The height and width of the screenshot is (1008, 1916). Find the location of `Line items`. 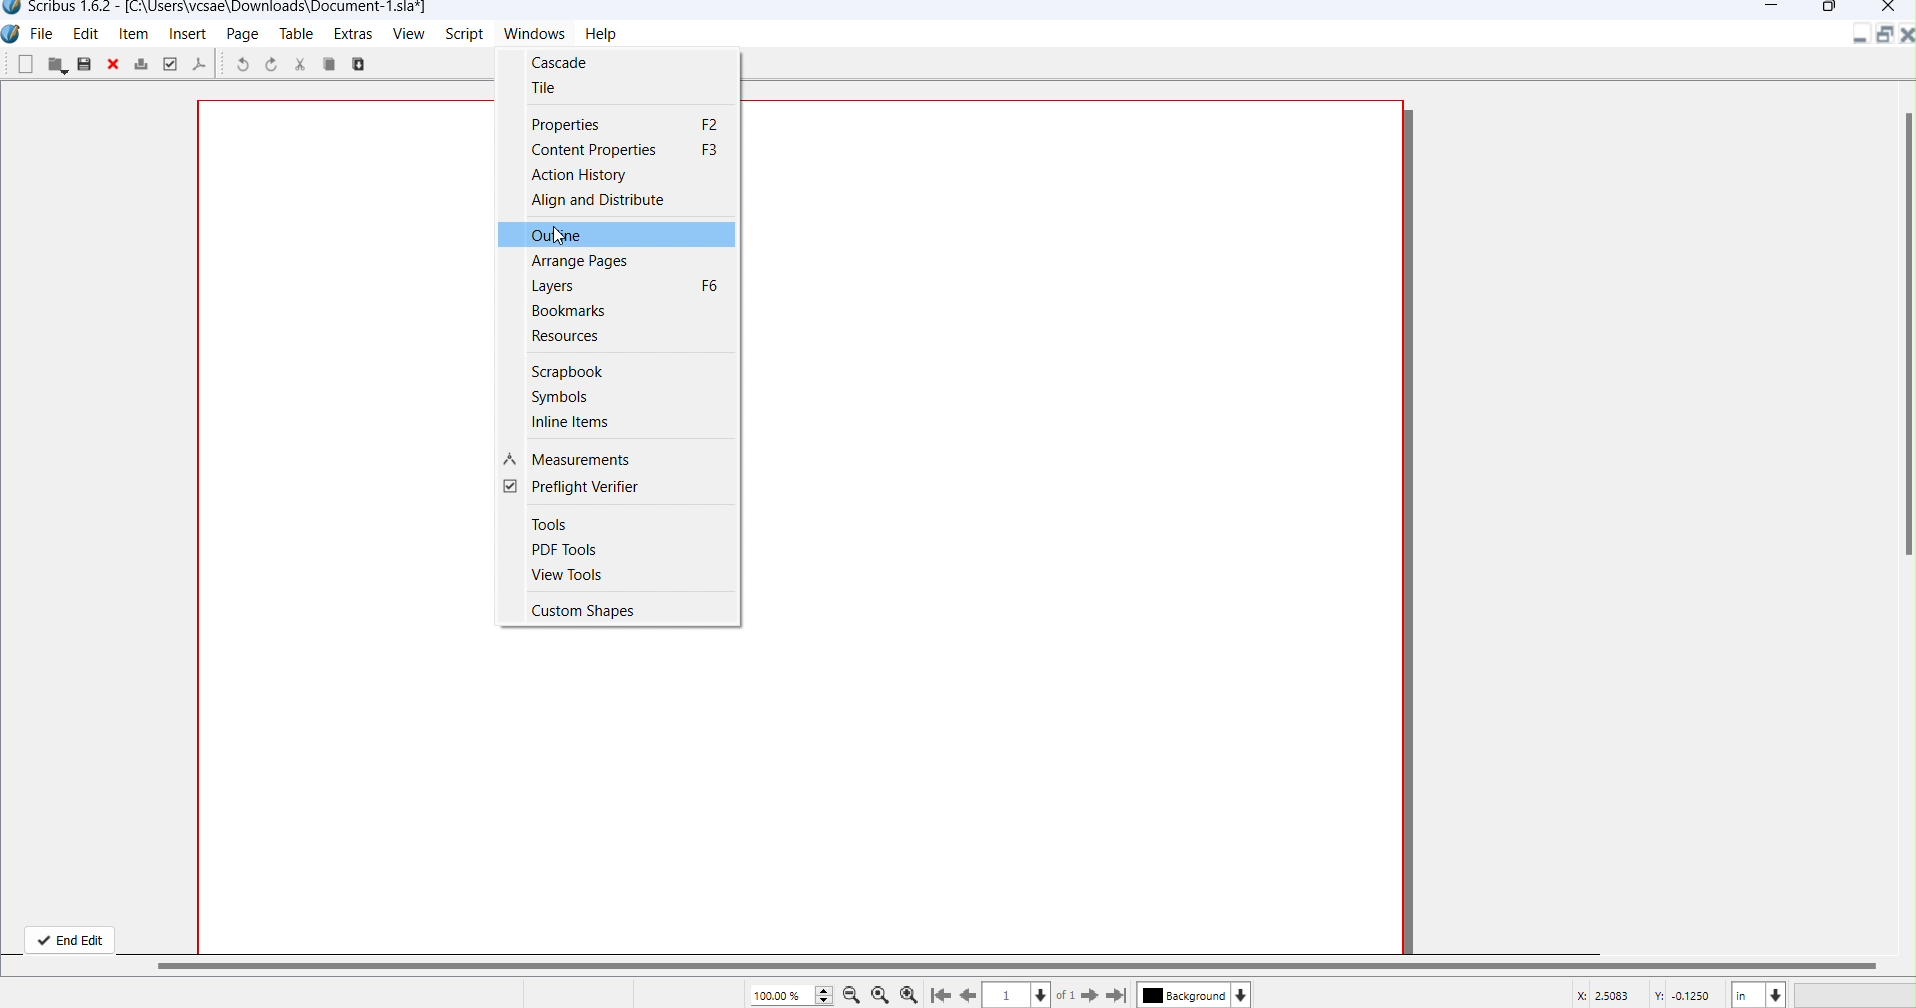

Line items is located at coordinates (568, 423).